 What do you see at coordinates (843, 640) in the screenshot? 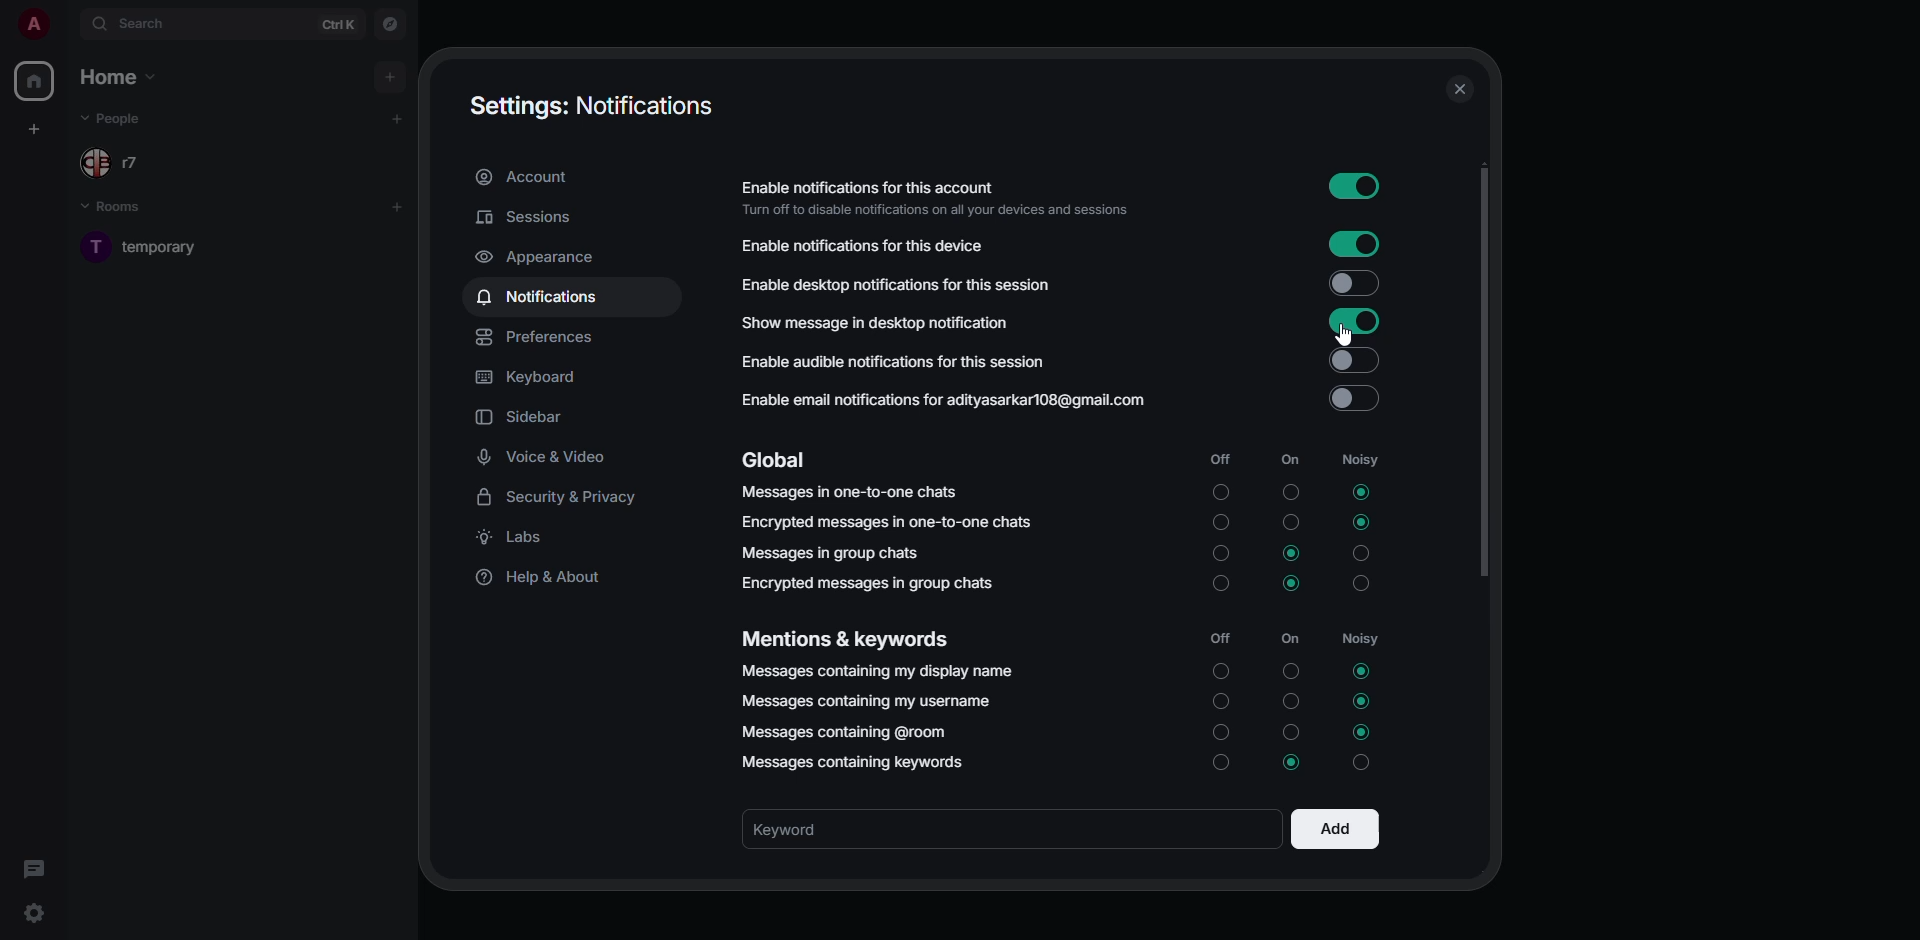
I see `mentions & keywords` at bounding box center [843, 640].